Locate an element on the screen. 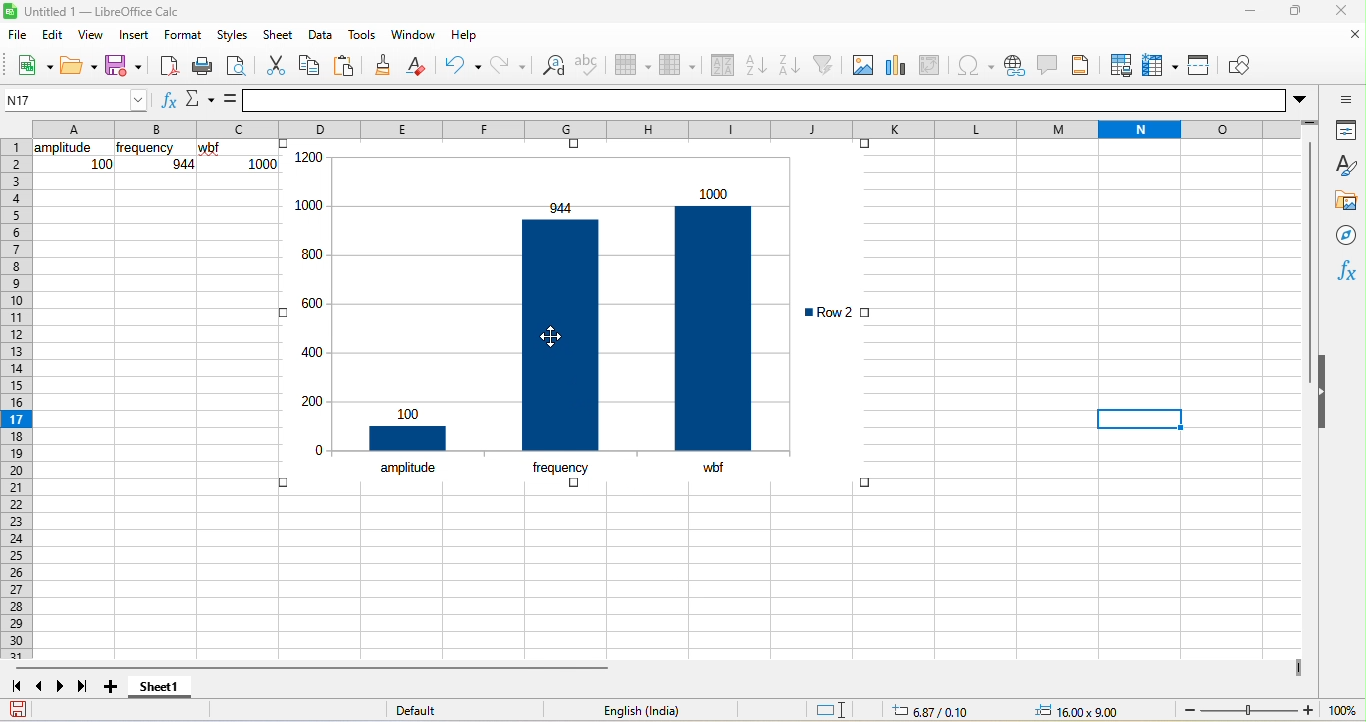 The height and width of the screenshot is (722, 1366). function wizard is located at coordinates (164, 99).